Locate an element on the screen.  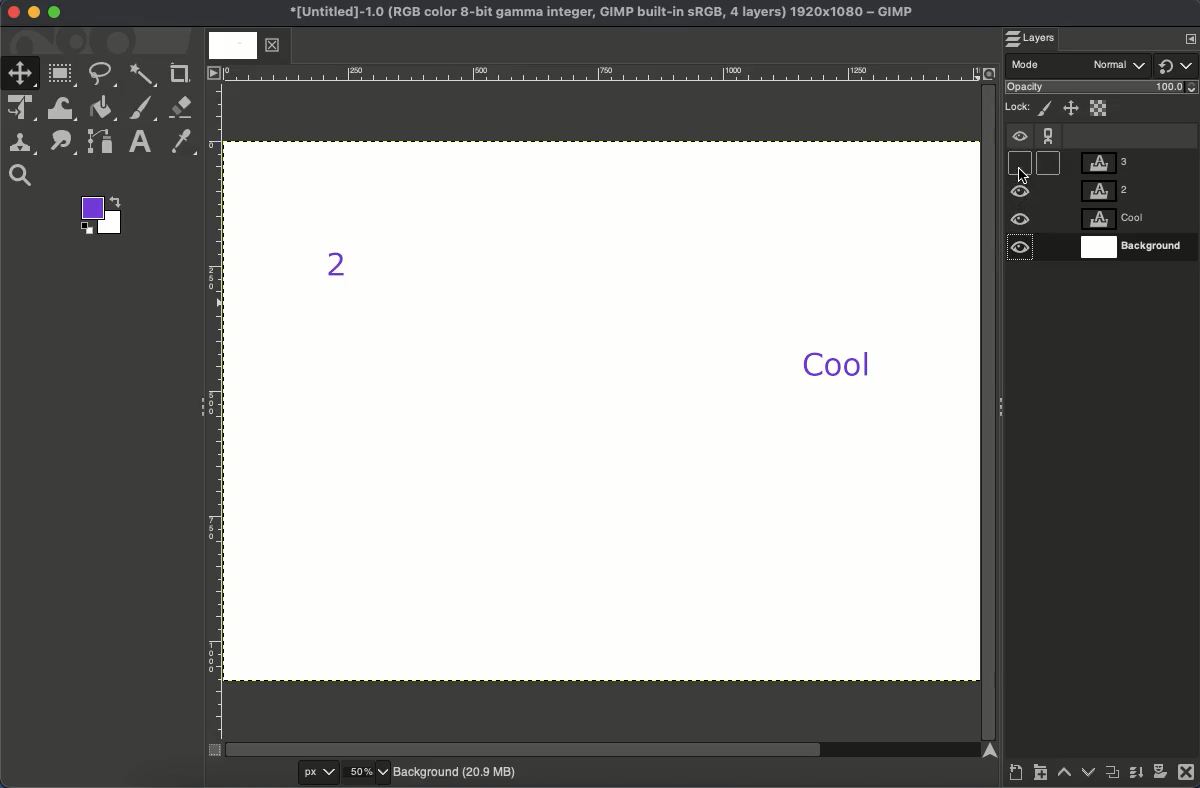
Layers is located at coordinates (1133, 205).